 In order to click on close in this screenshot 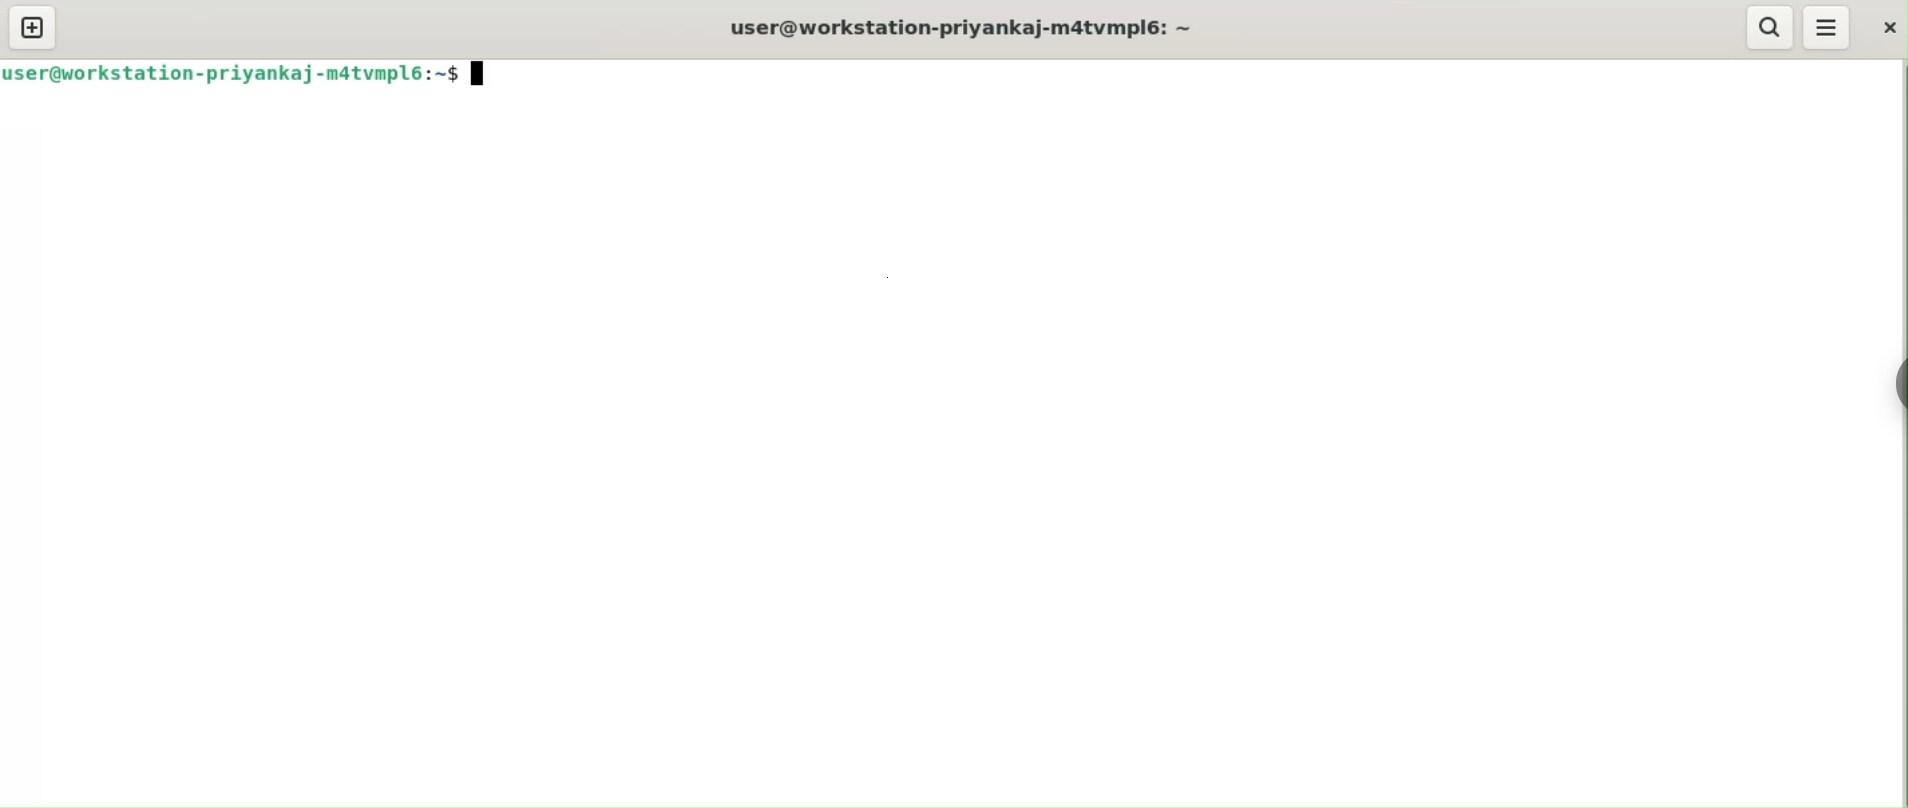, I will do `click(1880, 24)`.